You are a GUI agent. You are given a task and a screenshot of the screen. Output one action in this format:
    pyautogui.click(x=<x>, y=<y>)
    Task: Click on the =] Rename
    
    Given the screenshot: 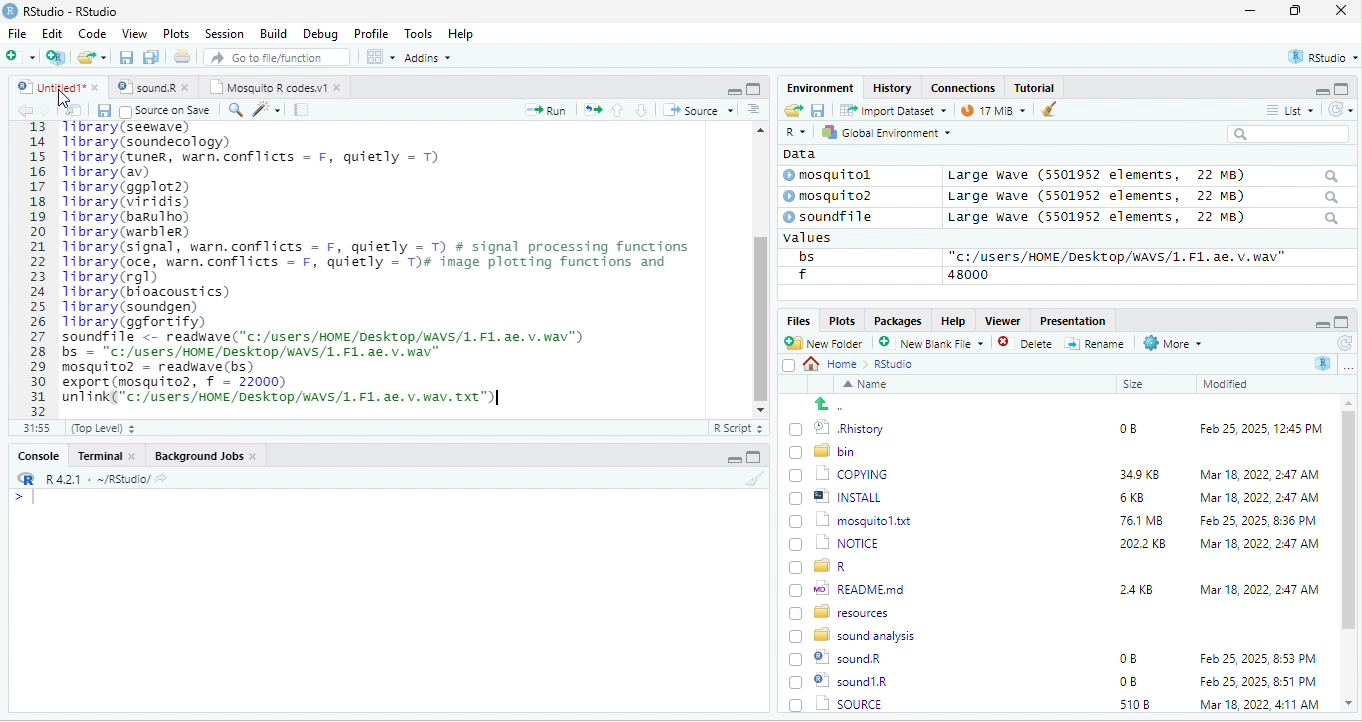 What is the action you would take?
    pyautogui.click(x=1096, y=343)
    